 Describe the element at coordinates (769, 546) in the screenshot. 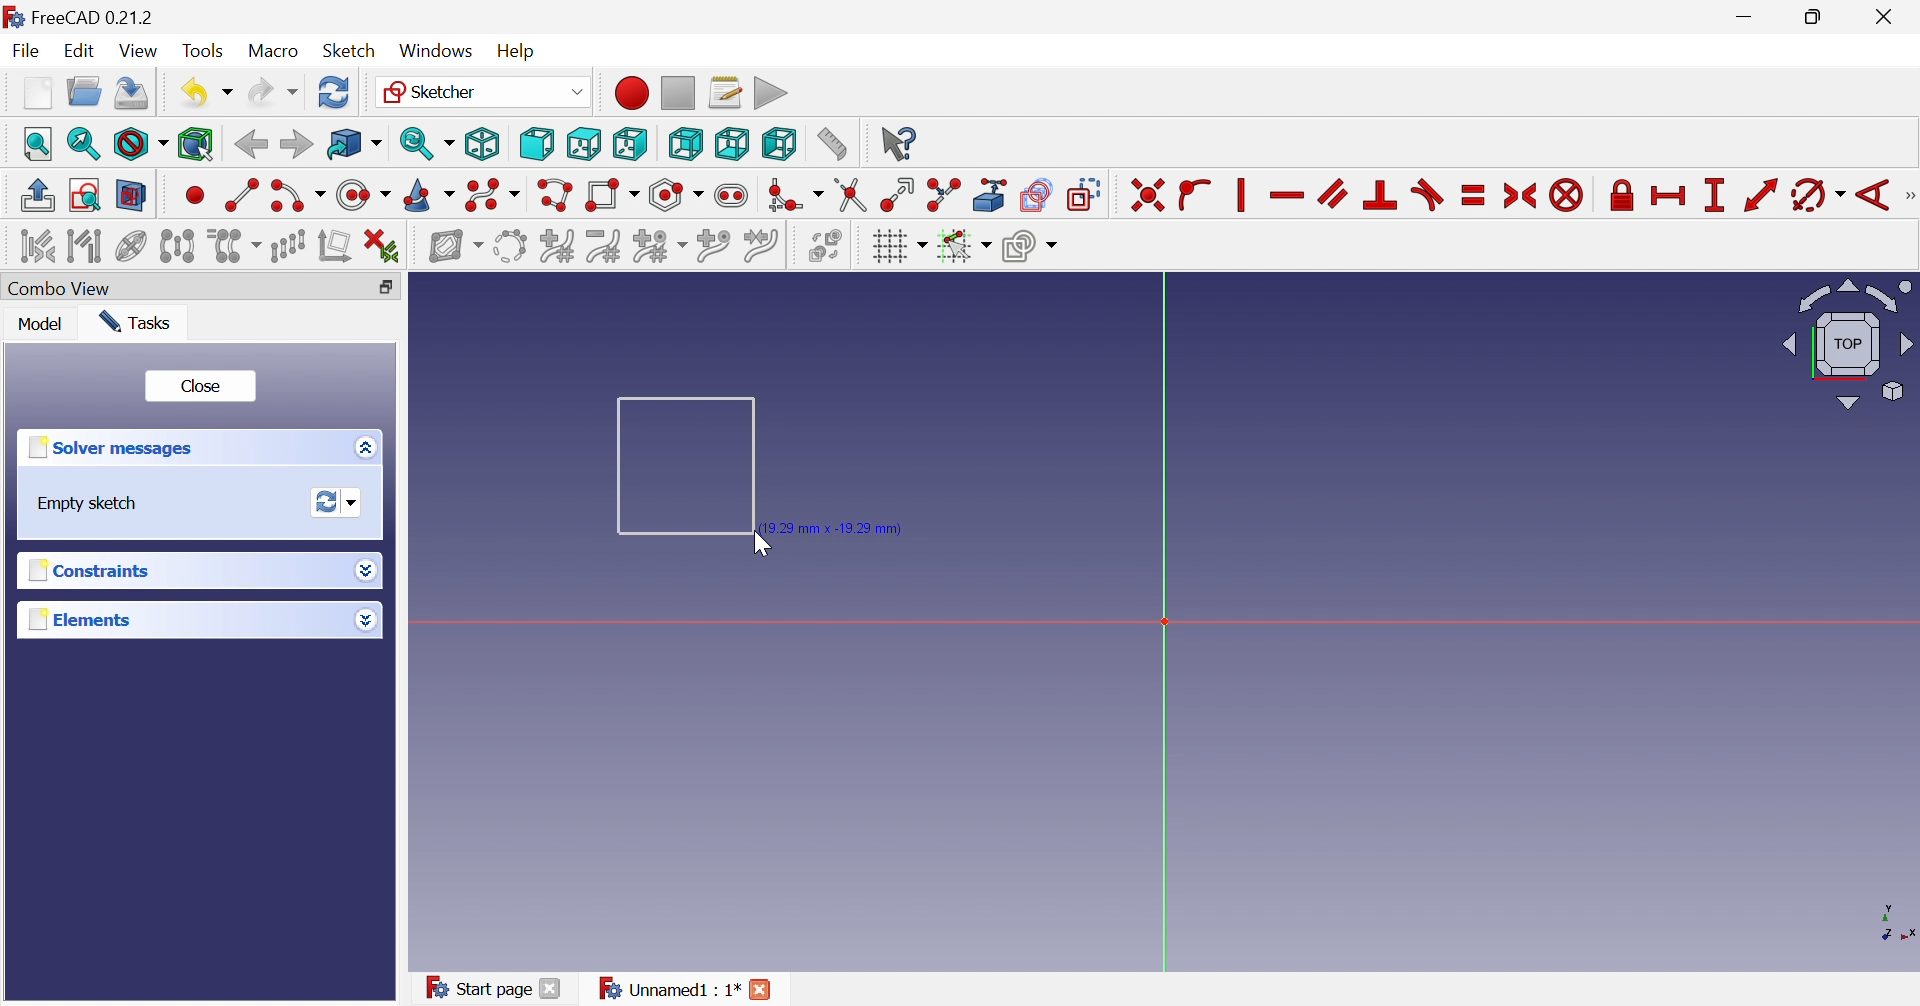

I see `Cursor` at that location.